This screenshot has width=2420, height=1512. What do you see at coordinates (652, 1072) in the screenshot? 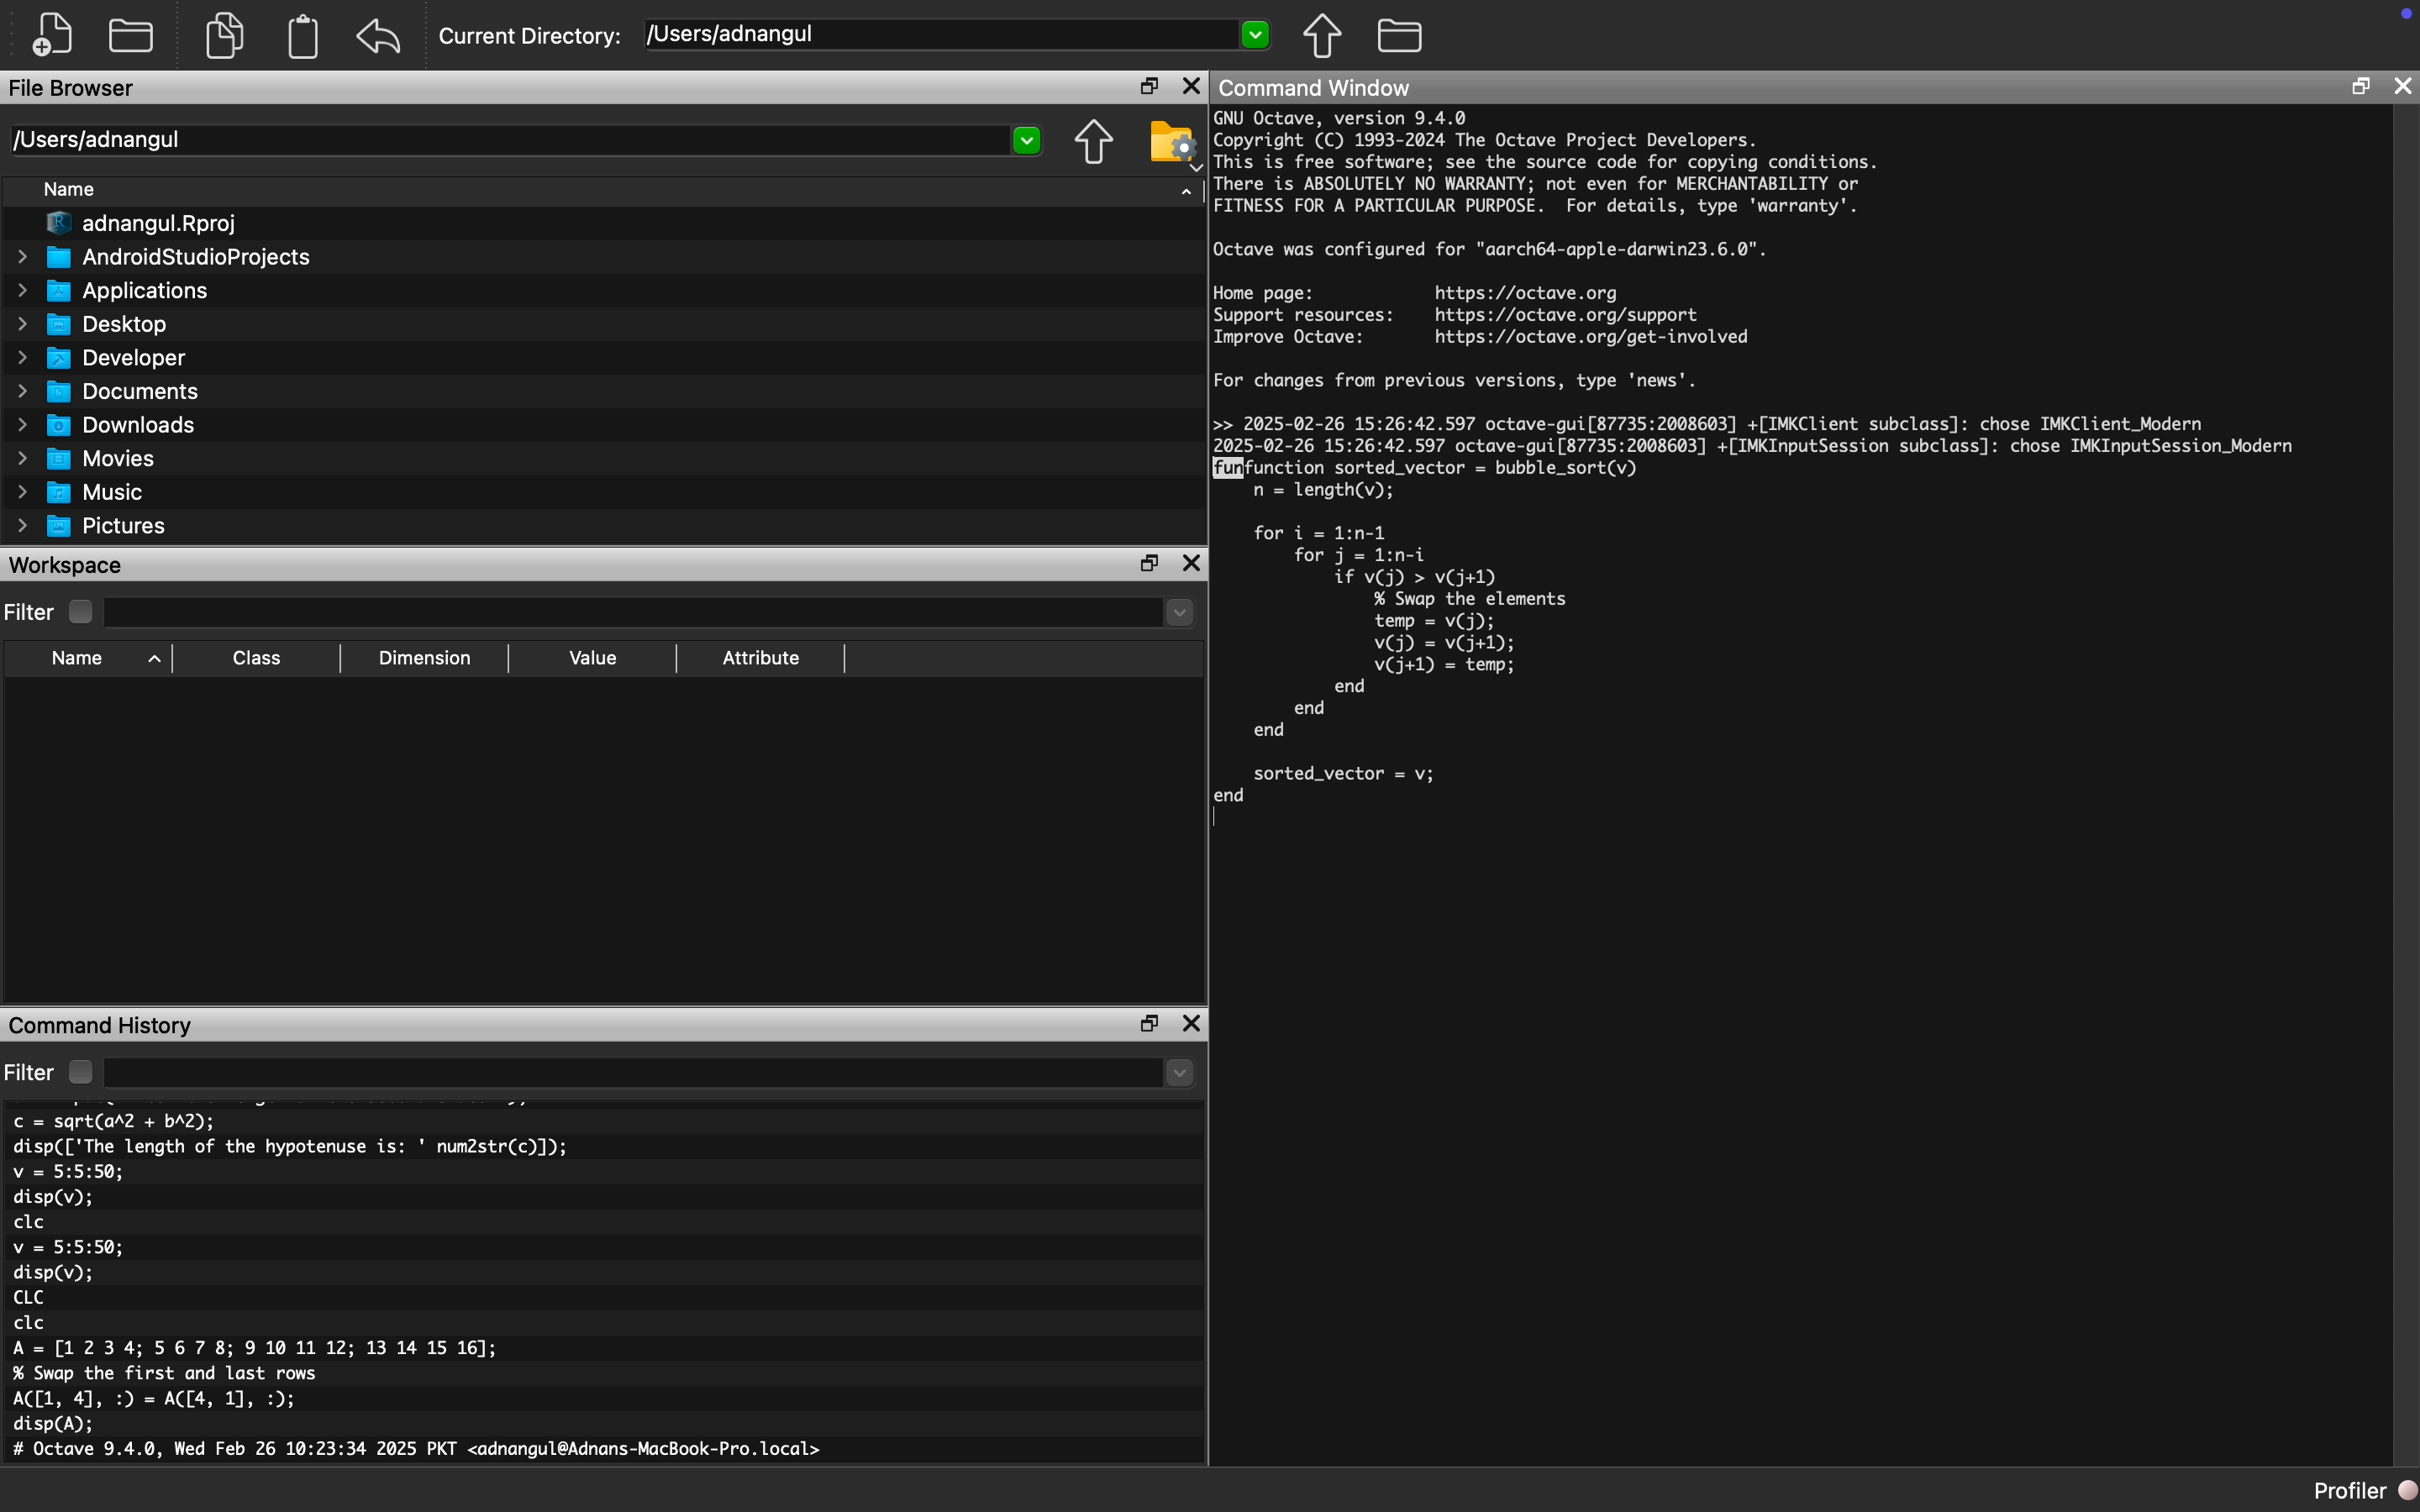
I see `dropdown` at bounding box center [652, 1072].